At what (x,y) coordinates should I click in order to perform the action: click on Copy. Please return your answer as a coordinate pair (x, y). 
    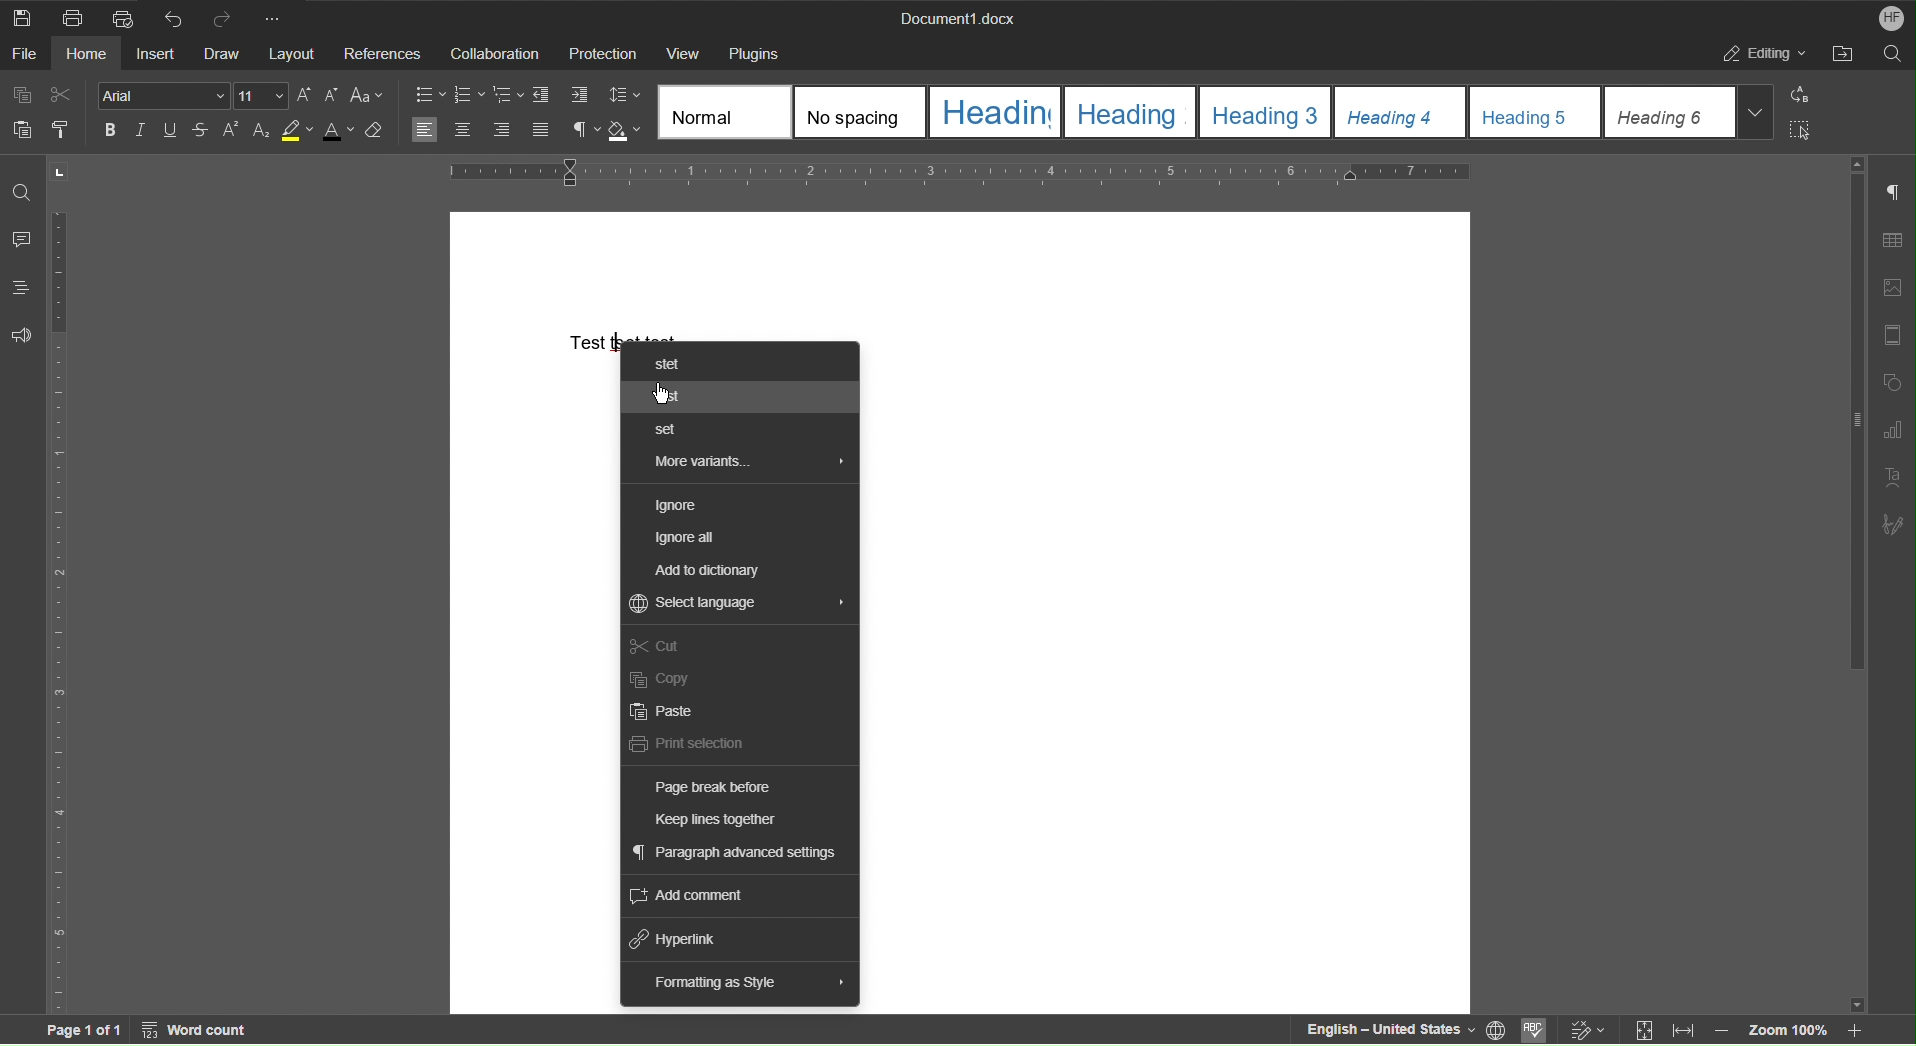
    Looking at the image, I should click on (25, 95).